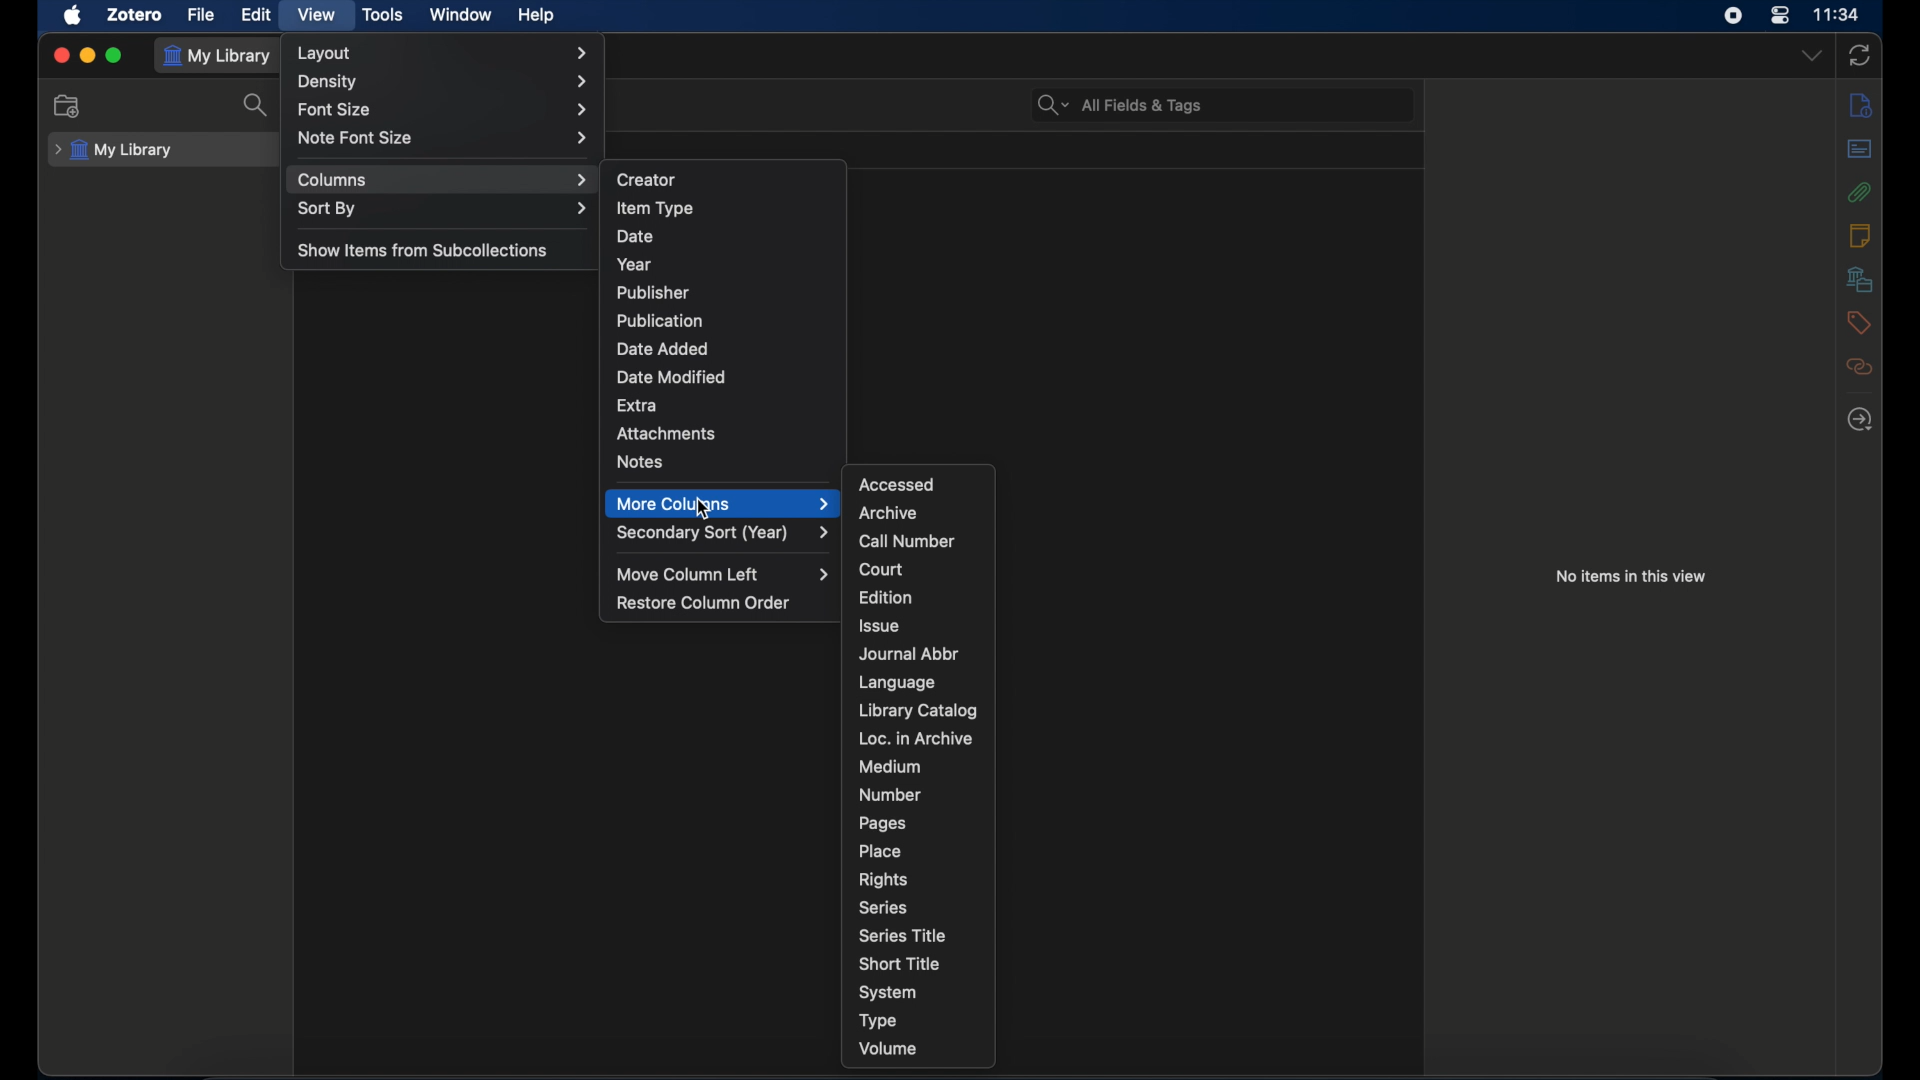 The height and width of the screenshot is (1080, 1920). What do you see at coordinates (60, 54) in the screenshot?
I see `close` at bounding box center [60, 54].